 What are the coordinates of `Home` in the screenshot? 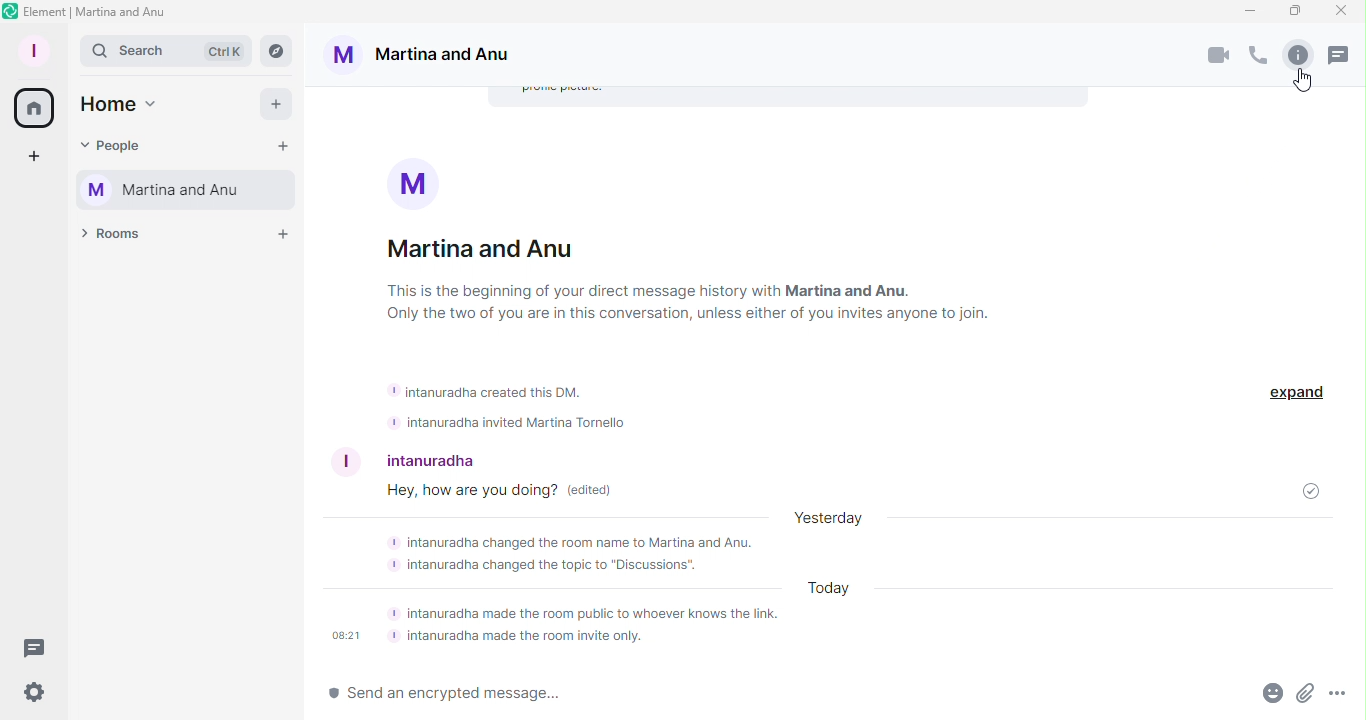 It's located at (120, 108).